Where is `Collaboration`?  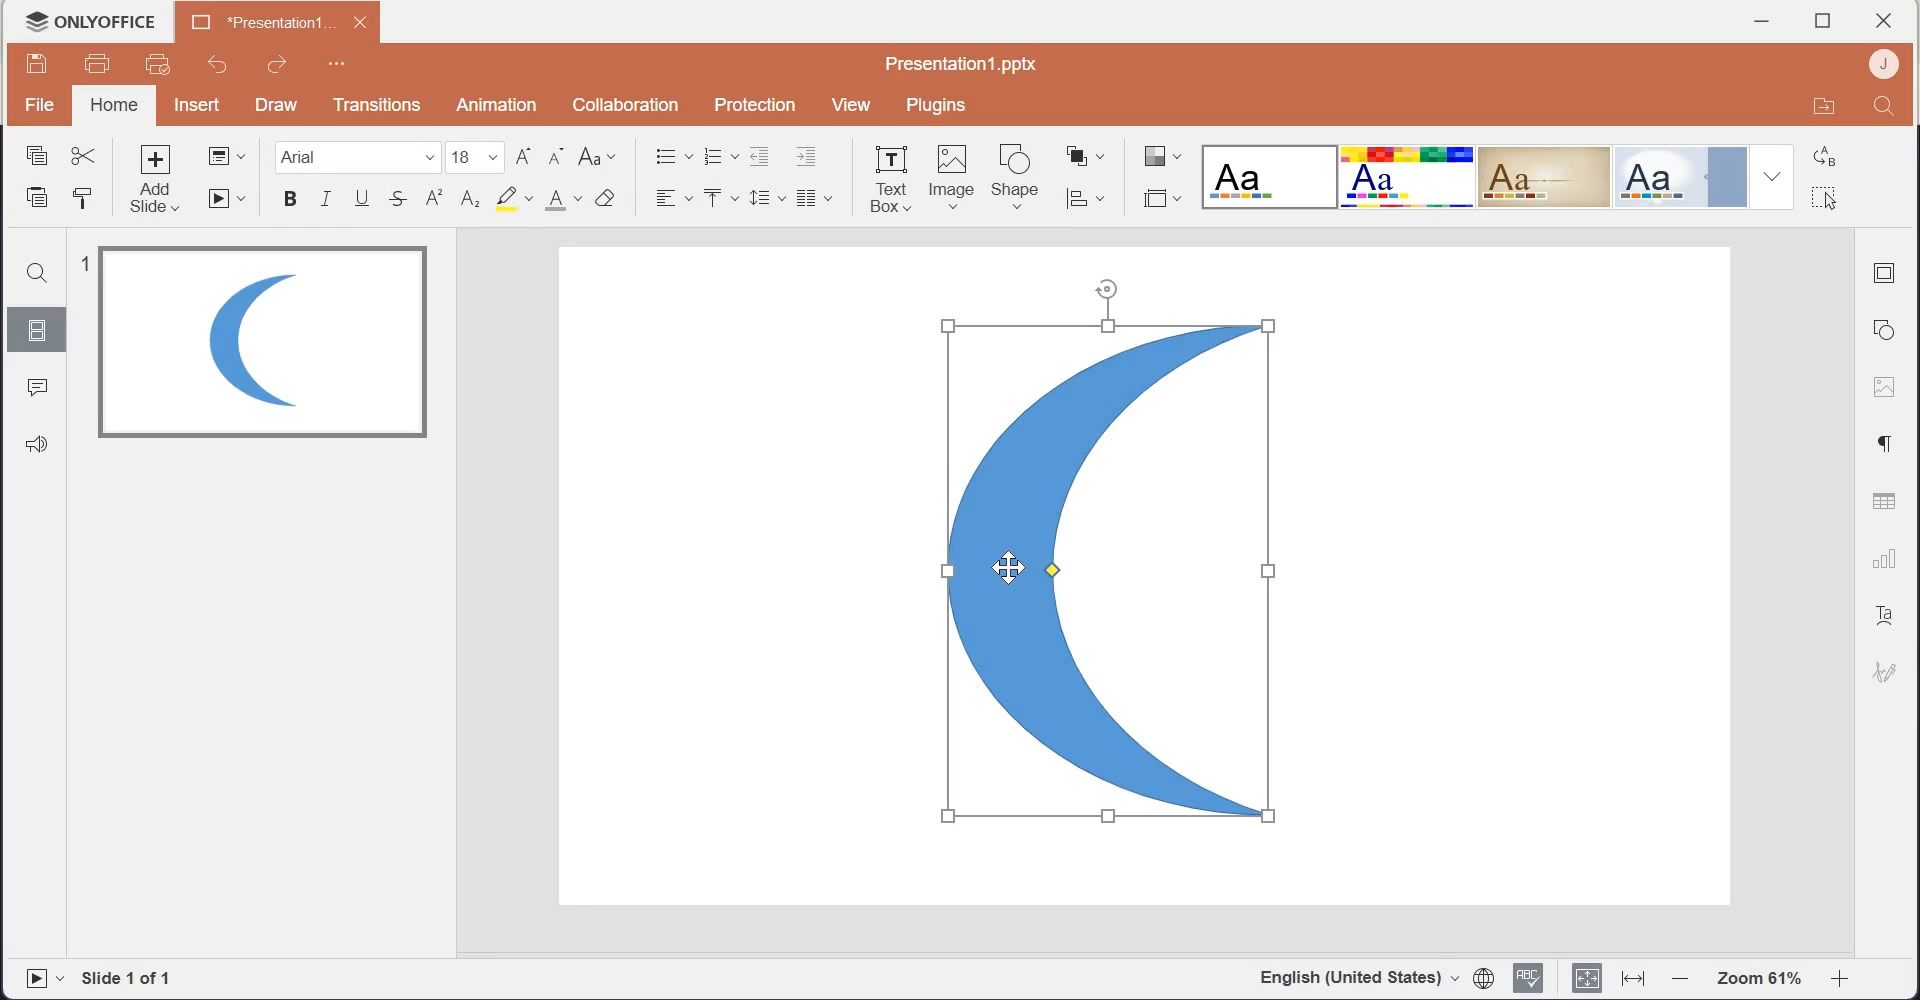 Collaboration is located at coordinates (626, 104).